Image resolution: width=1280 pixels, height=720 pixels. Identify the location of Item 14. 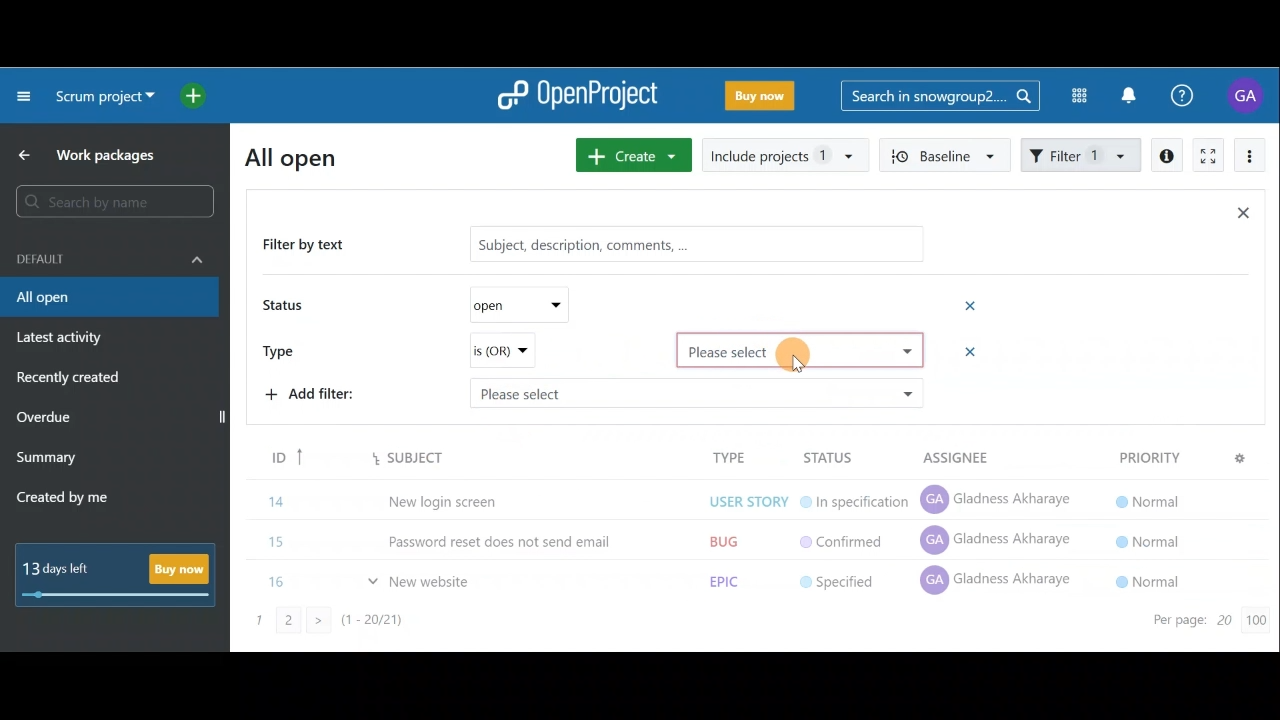
(714, 499).